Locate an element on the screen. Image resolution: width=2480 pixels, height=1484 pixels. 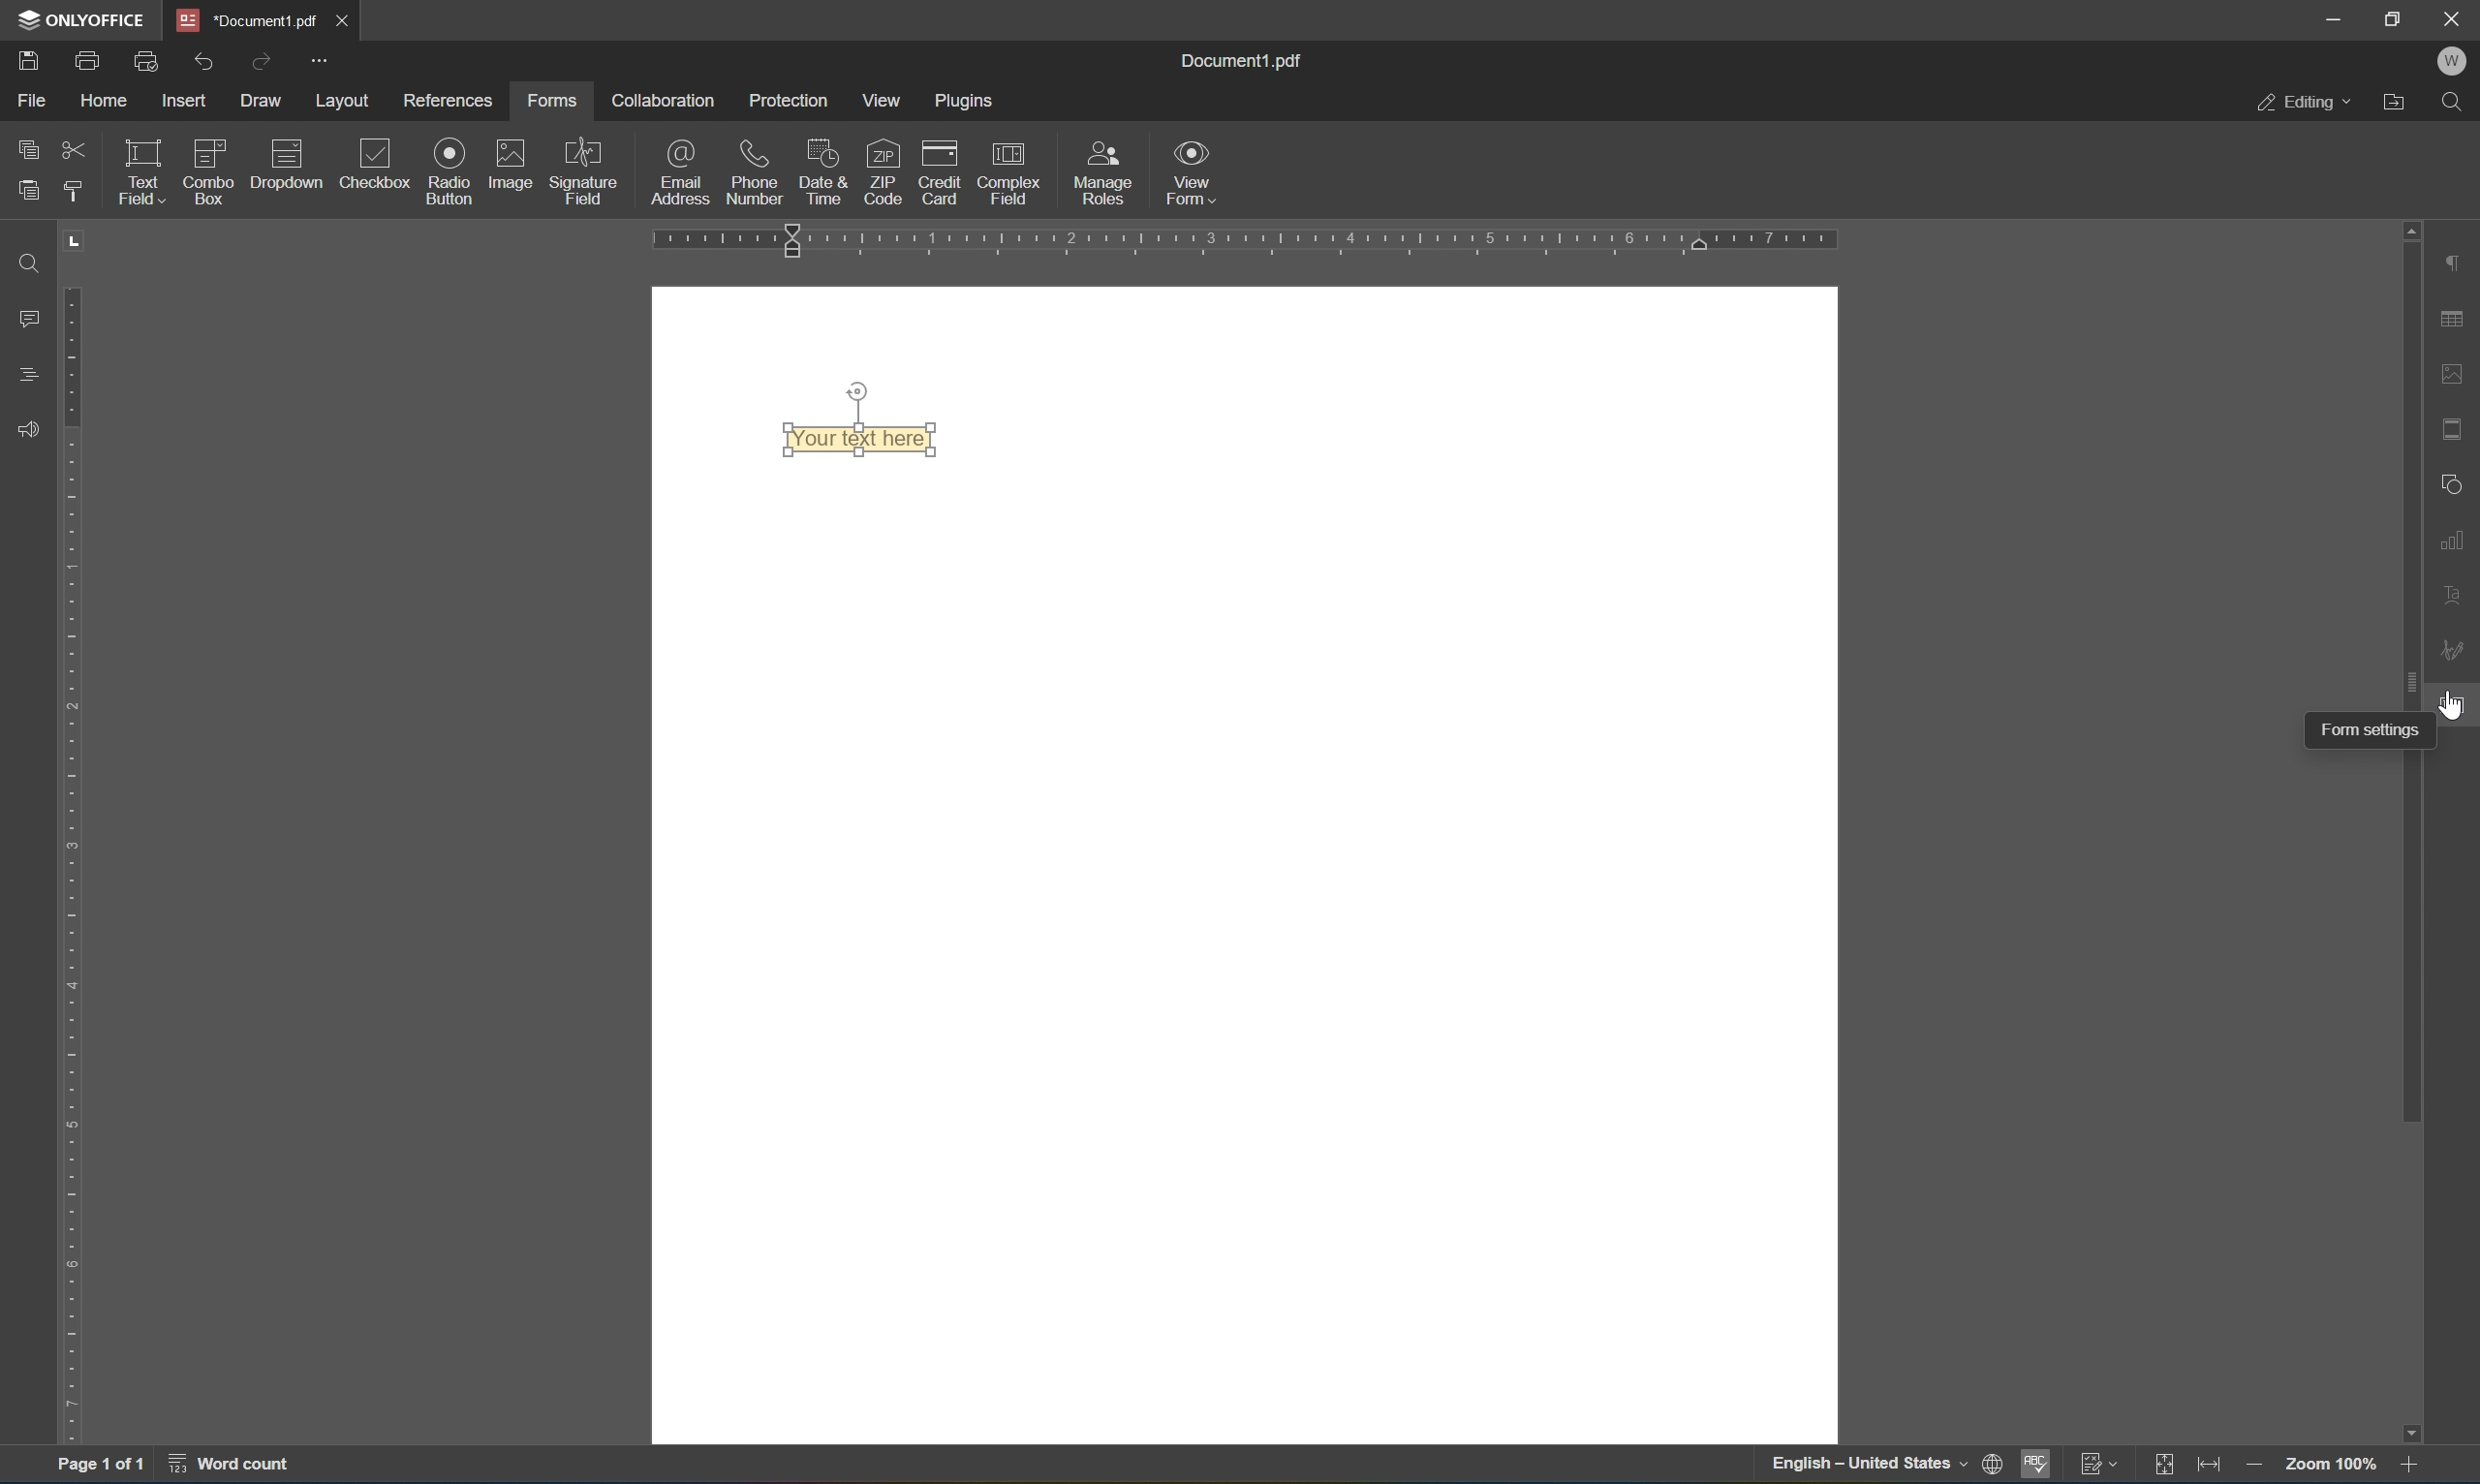
paste is located at coordinates (28, 185).